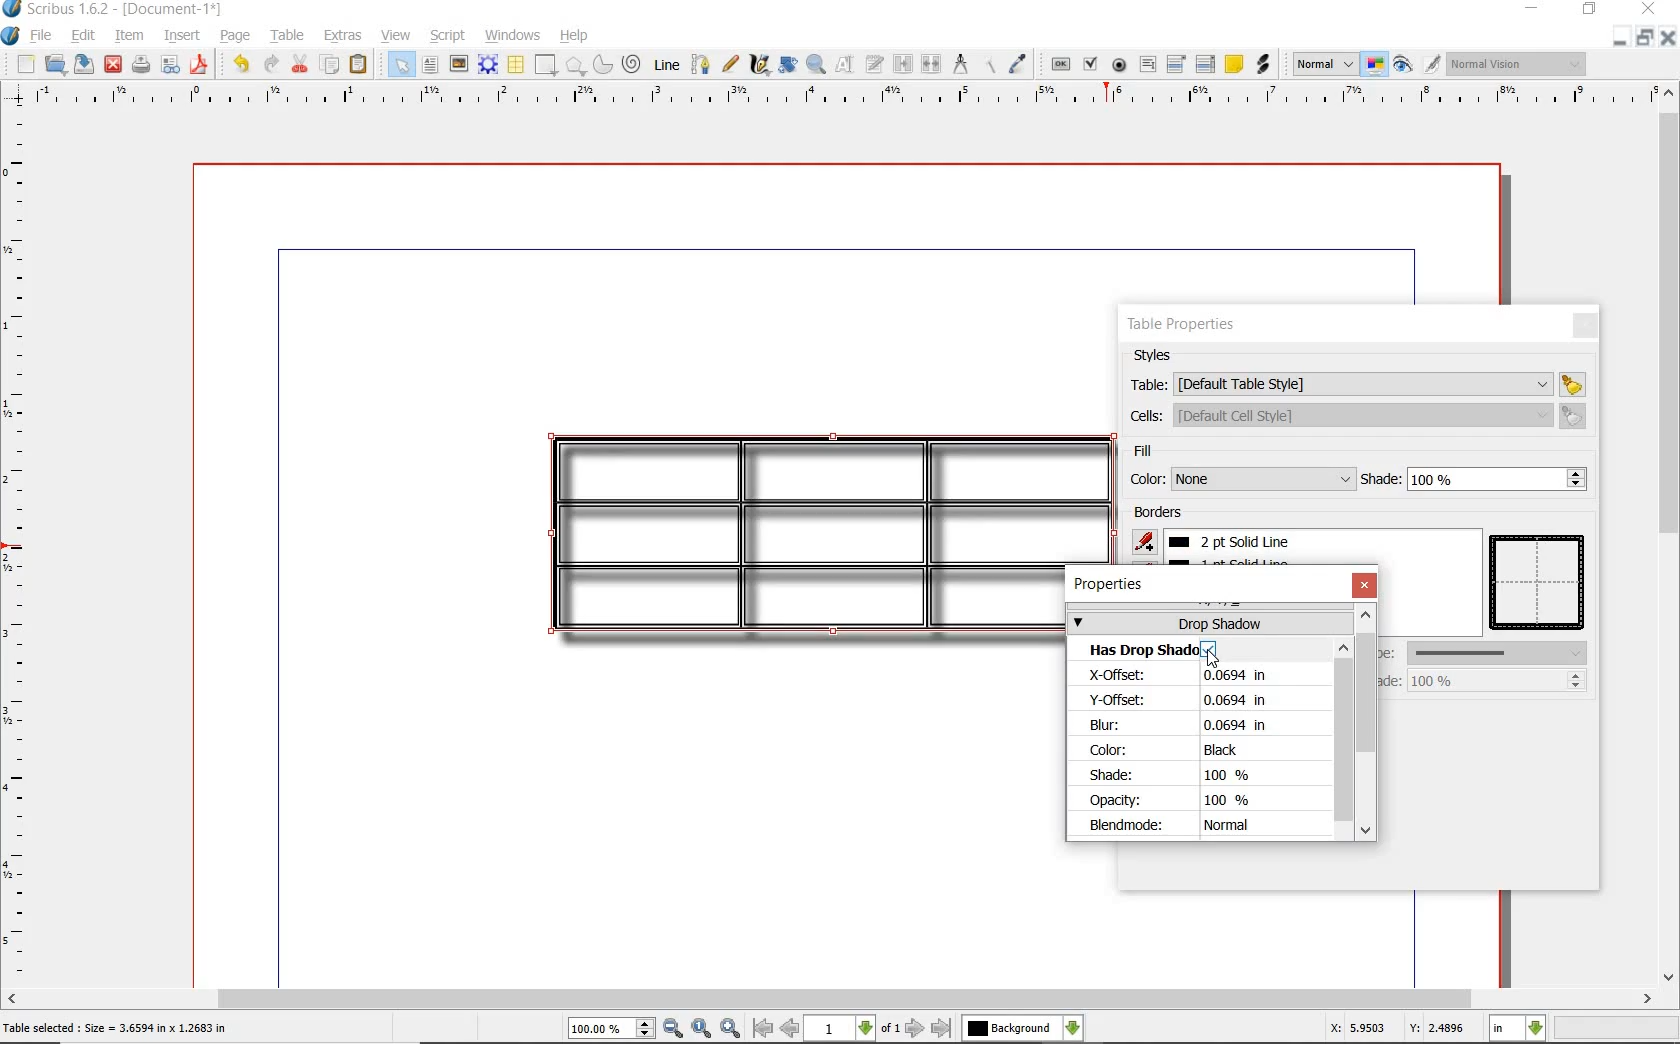 This screenshot has height=1044, width=1680. I want to click on file, so click(43, 37).